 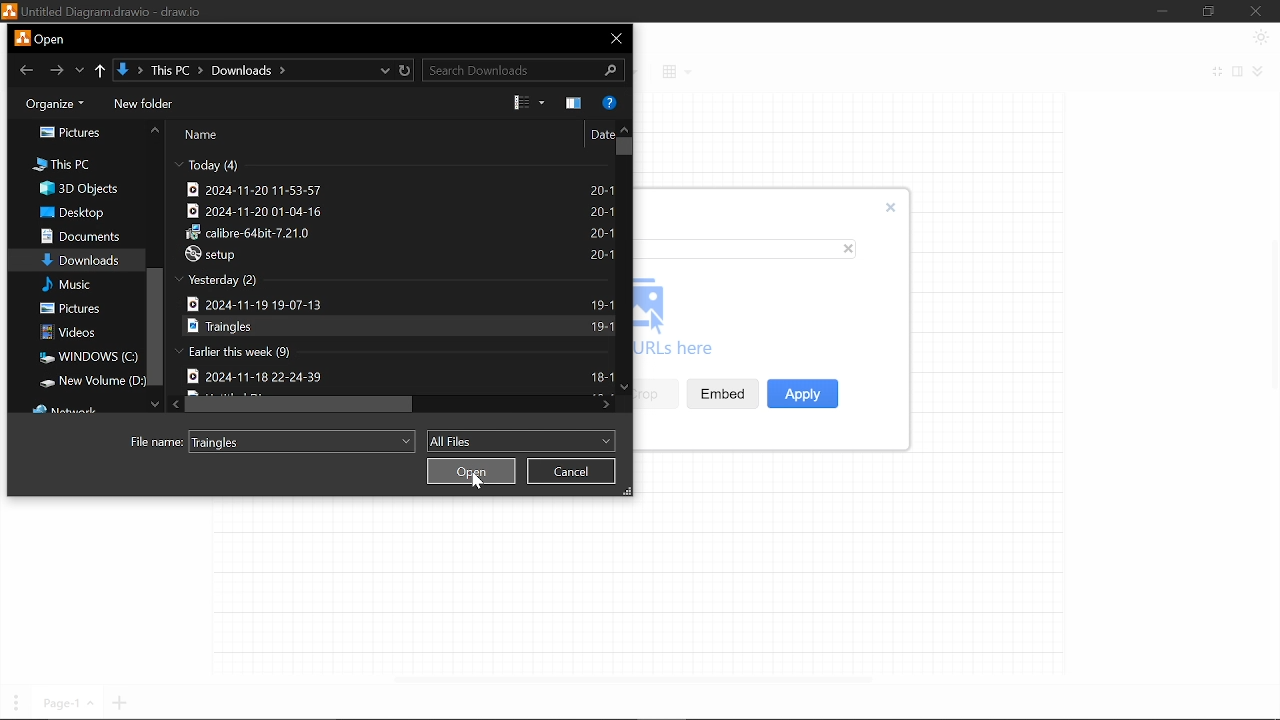 I want to click on Videos, so click(x=58, y=330).